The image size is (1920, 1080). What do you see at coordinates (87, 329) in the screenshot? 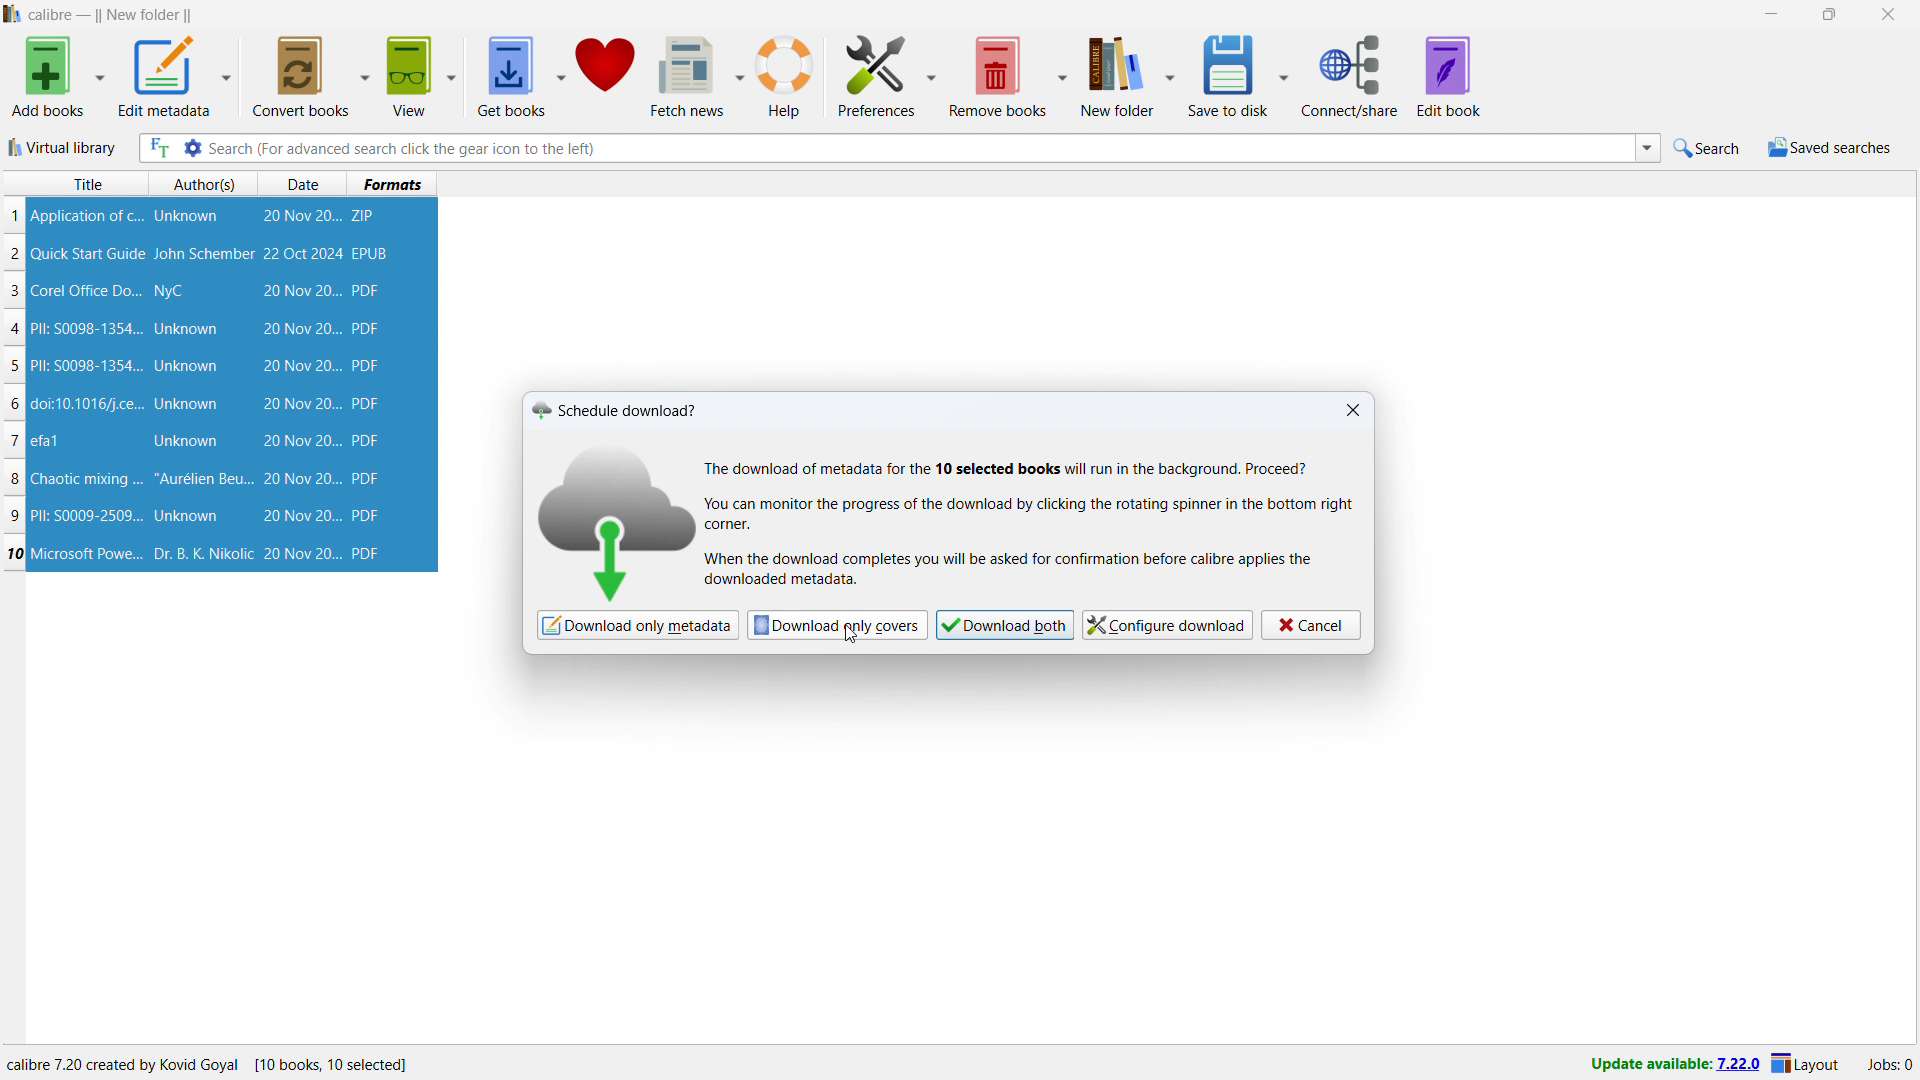
I see `PII: S0098-1354...` at bounding box center [87, 329].